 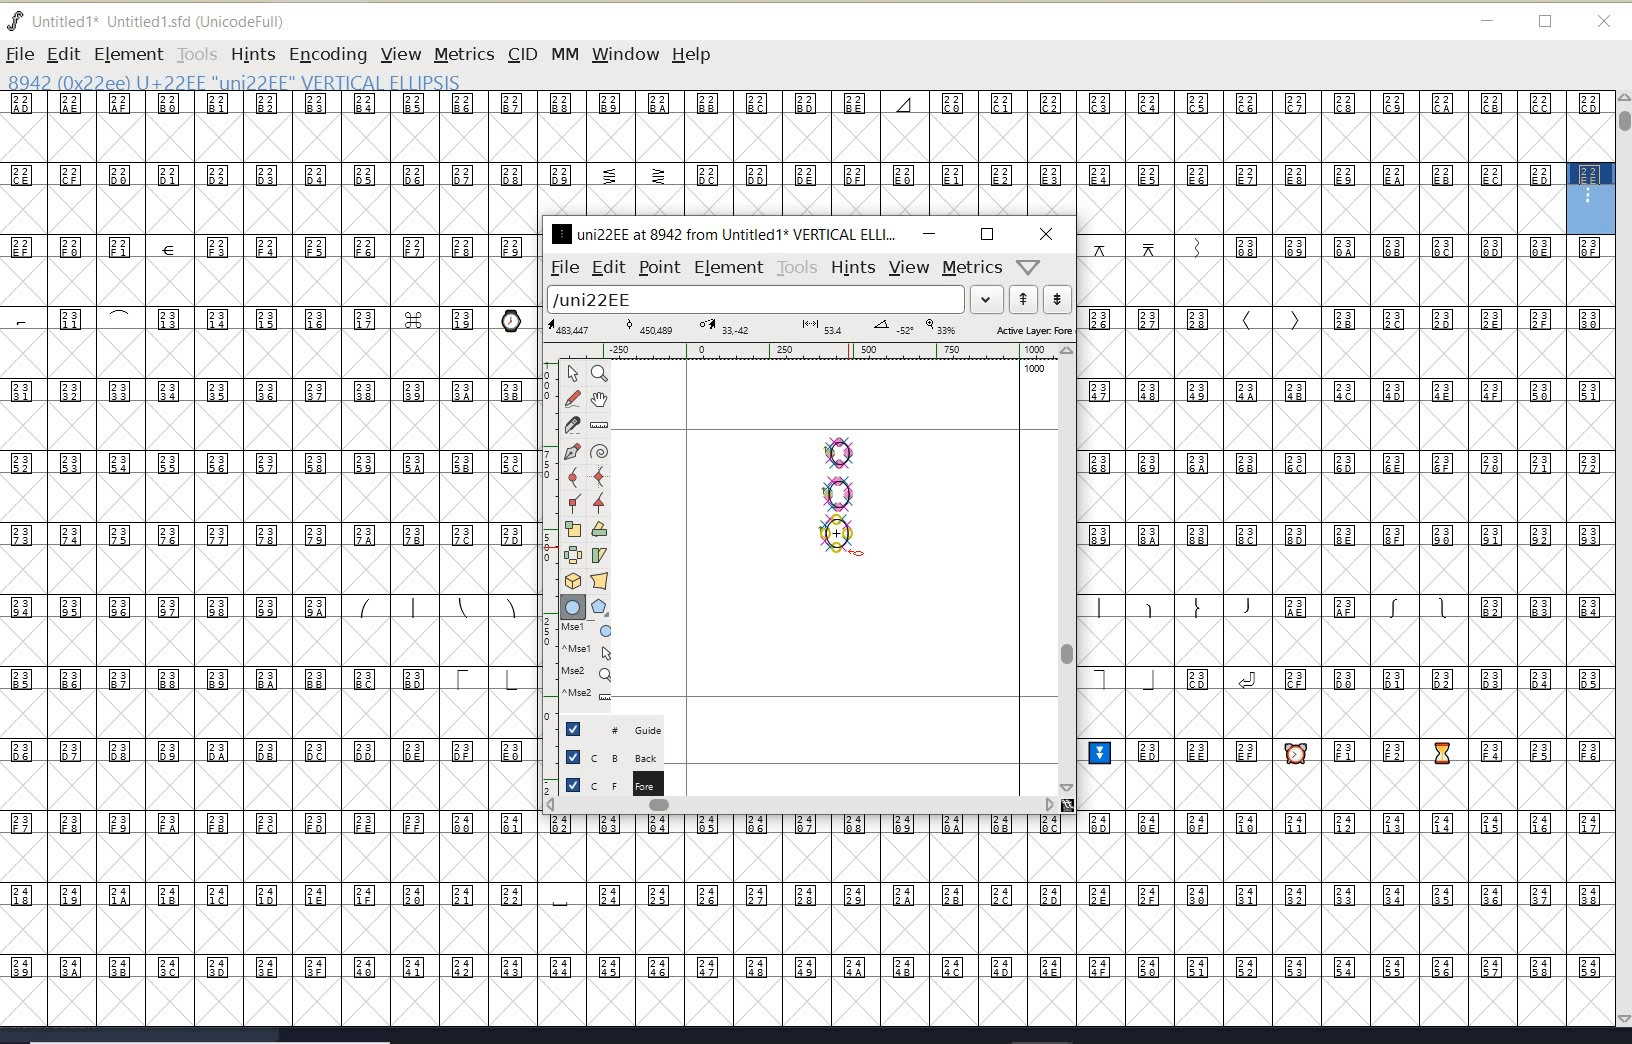 What do you see at coordinates (800, 807) in the screenshot?
I see `scrollbar` at bounding box center [800, 807].